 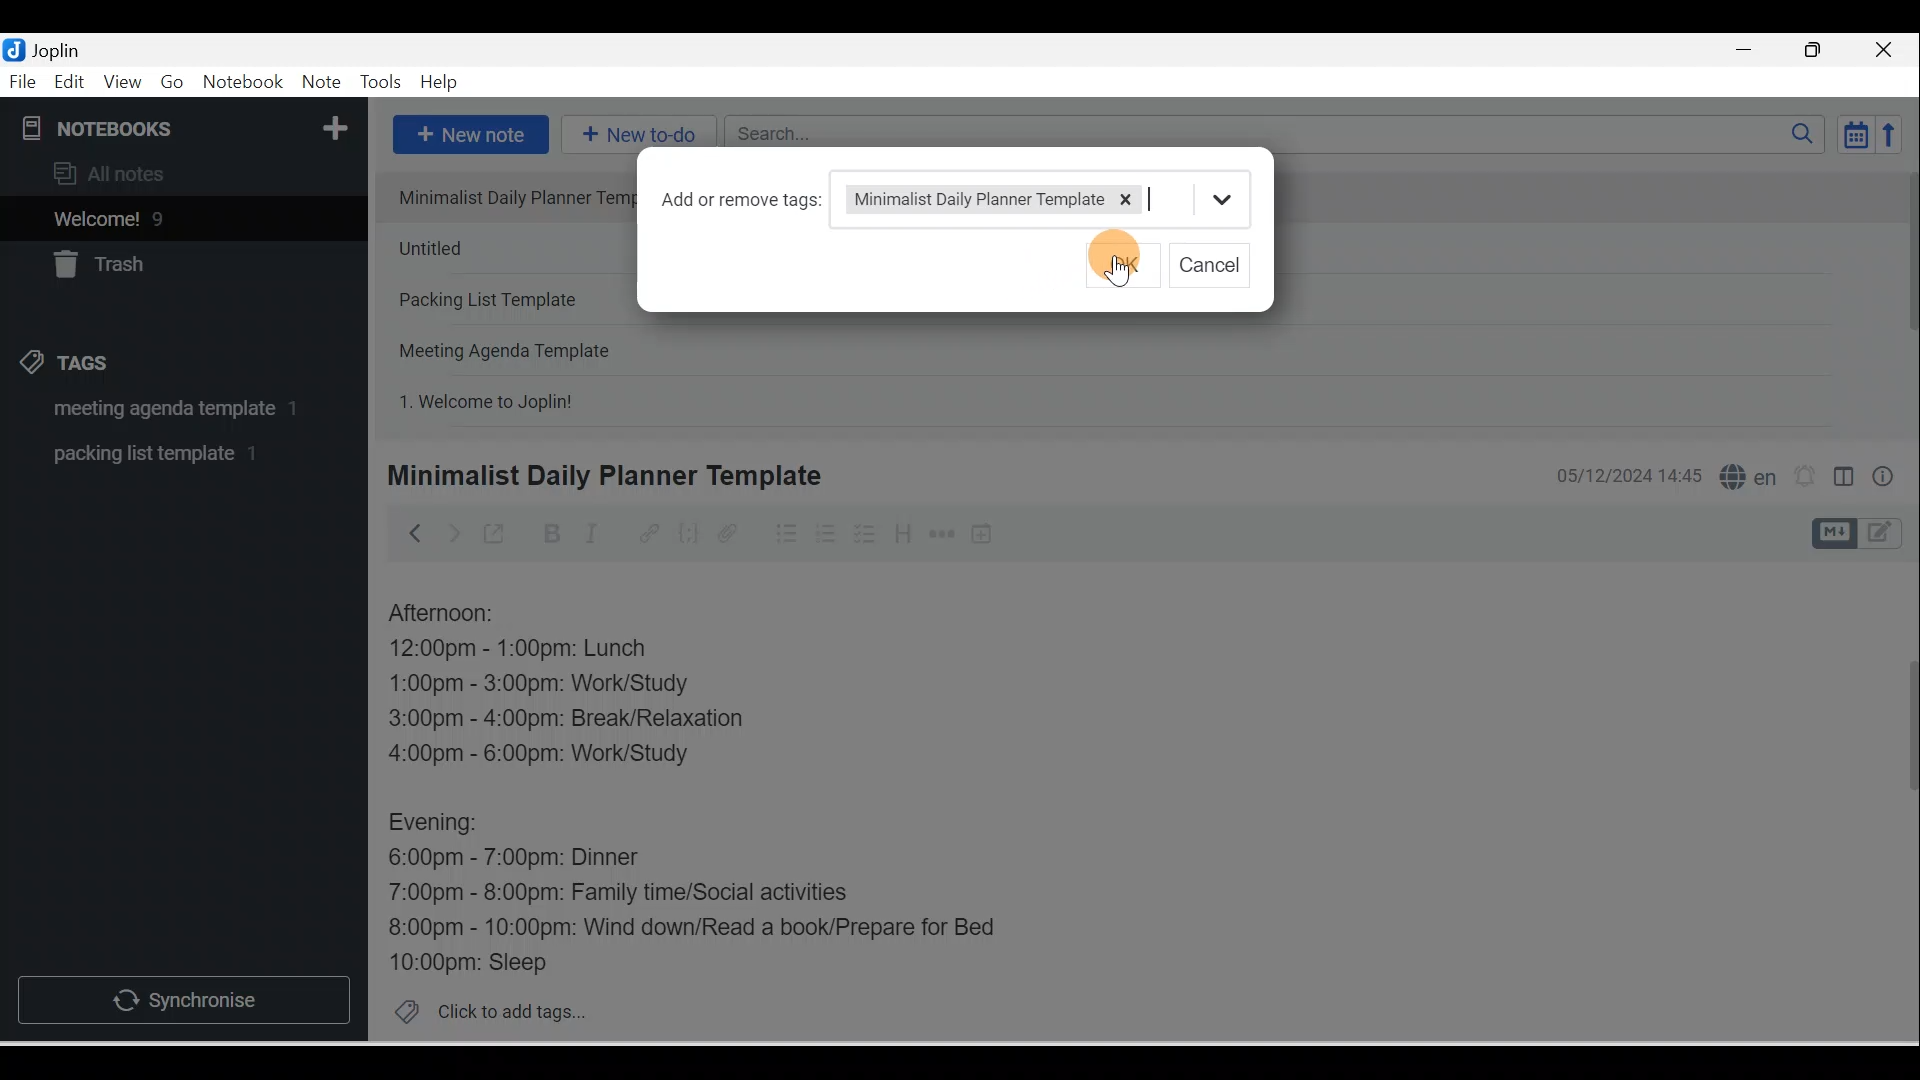 I want to click on 7:00pm - 8:00pm: Family time/Social activities, so click(x=633, y=895).